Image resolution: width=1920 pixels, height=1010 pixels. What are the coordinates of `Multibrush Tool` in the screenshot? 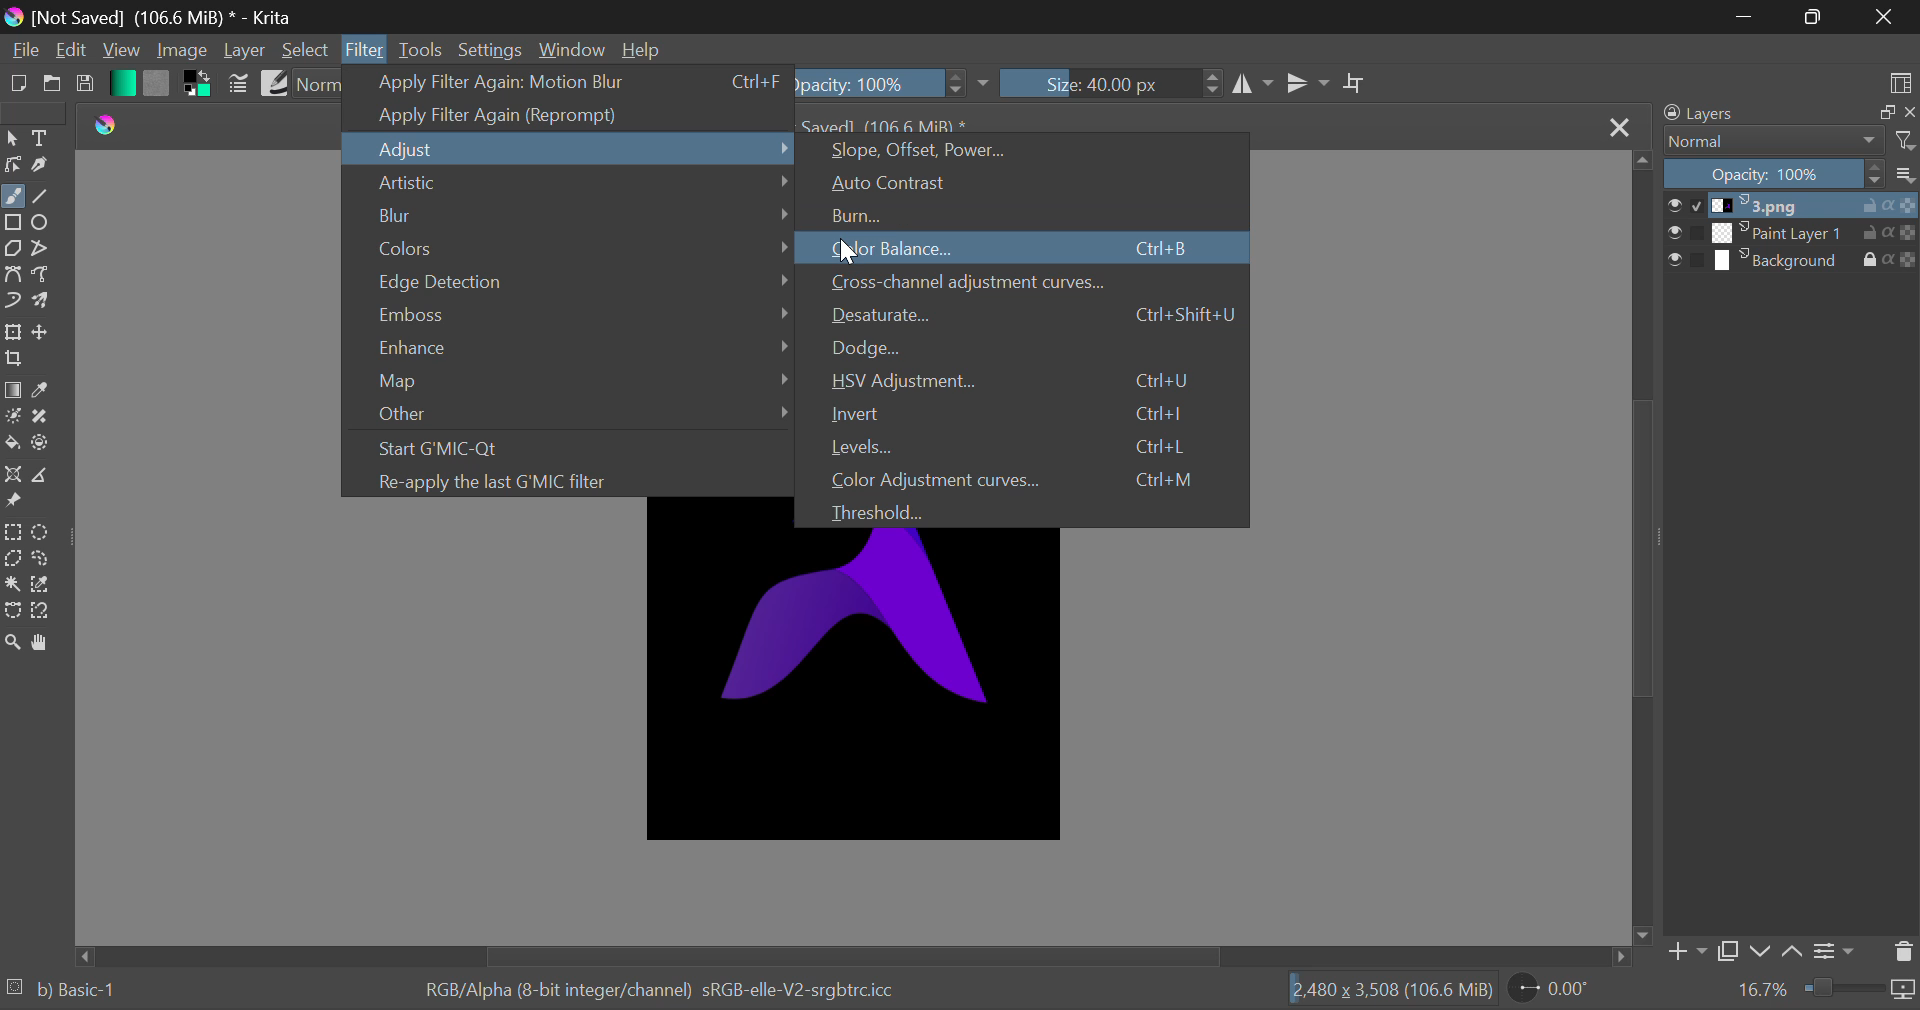 It's located at (48, 303).